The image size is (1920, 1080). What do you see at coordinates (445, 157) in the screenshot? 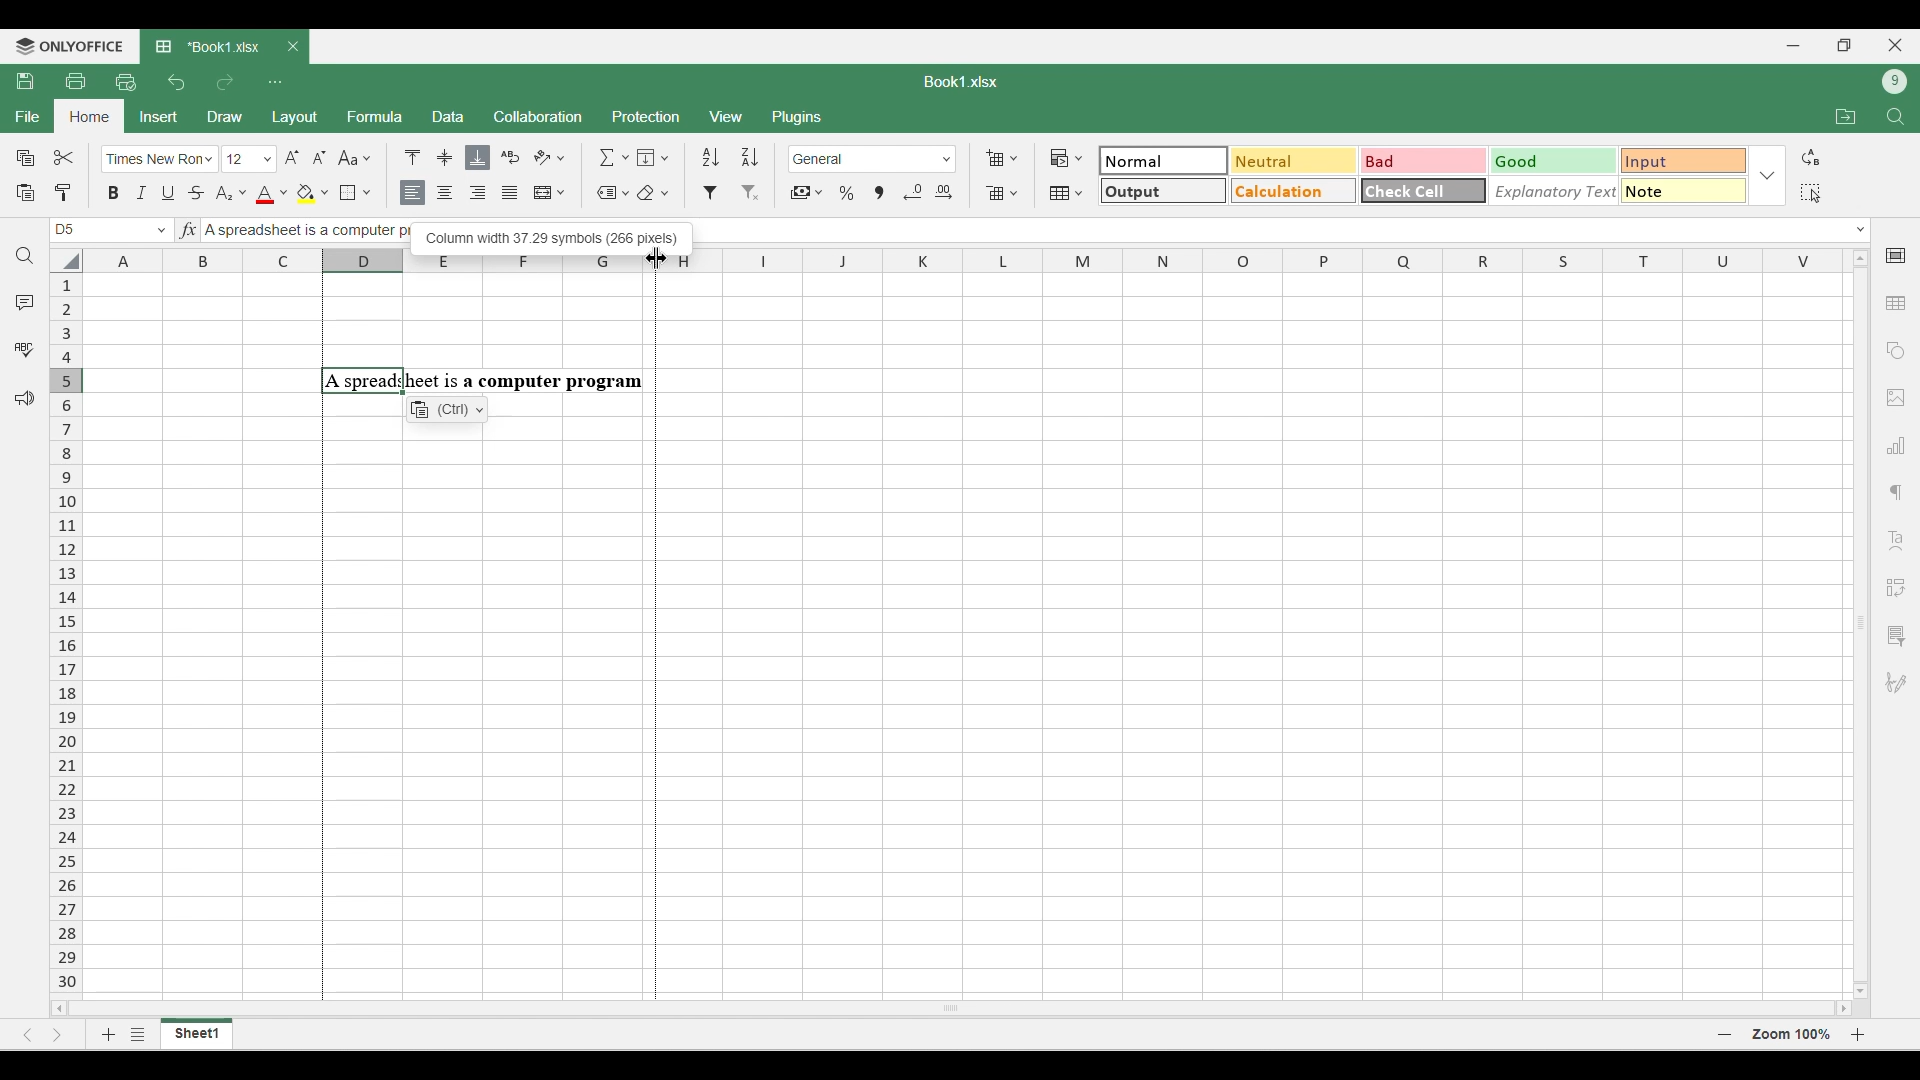
I see `Position alignment options` at bounding box center [445, 157].